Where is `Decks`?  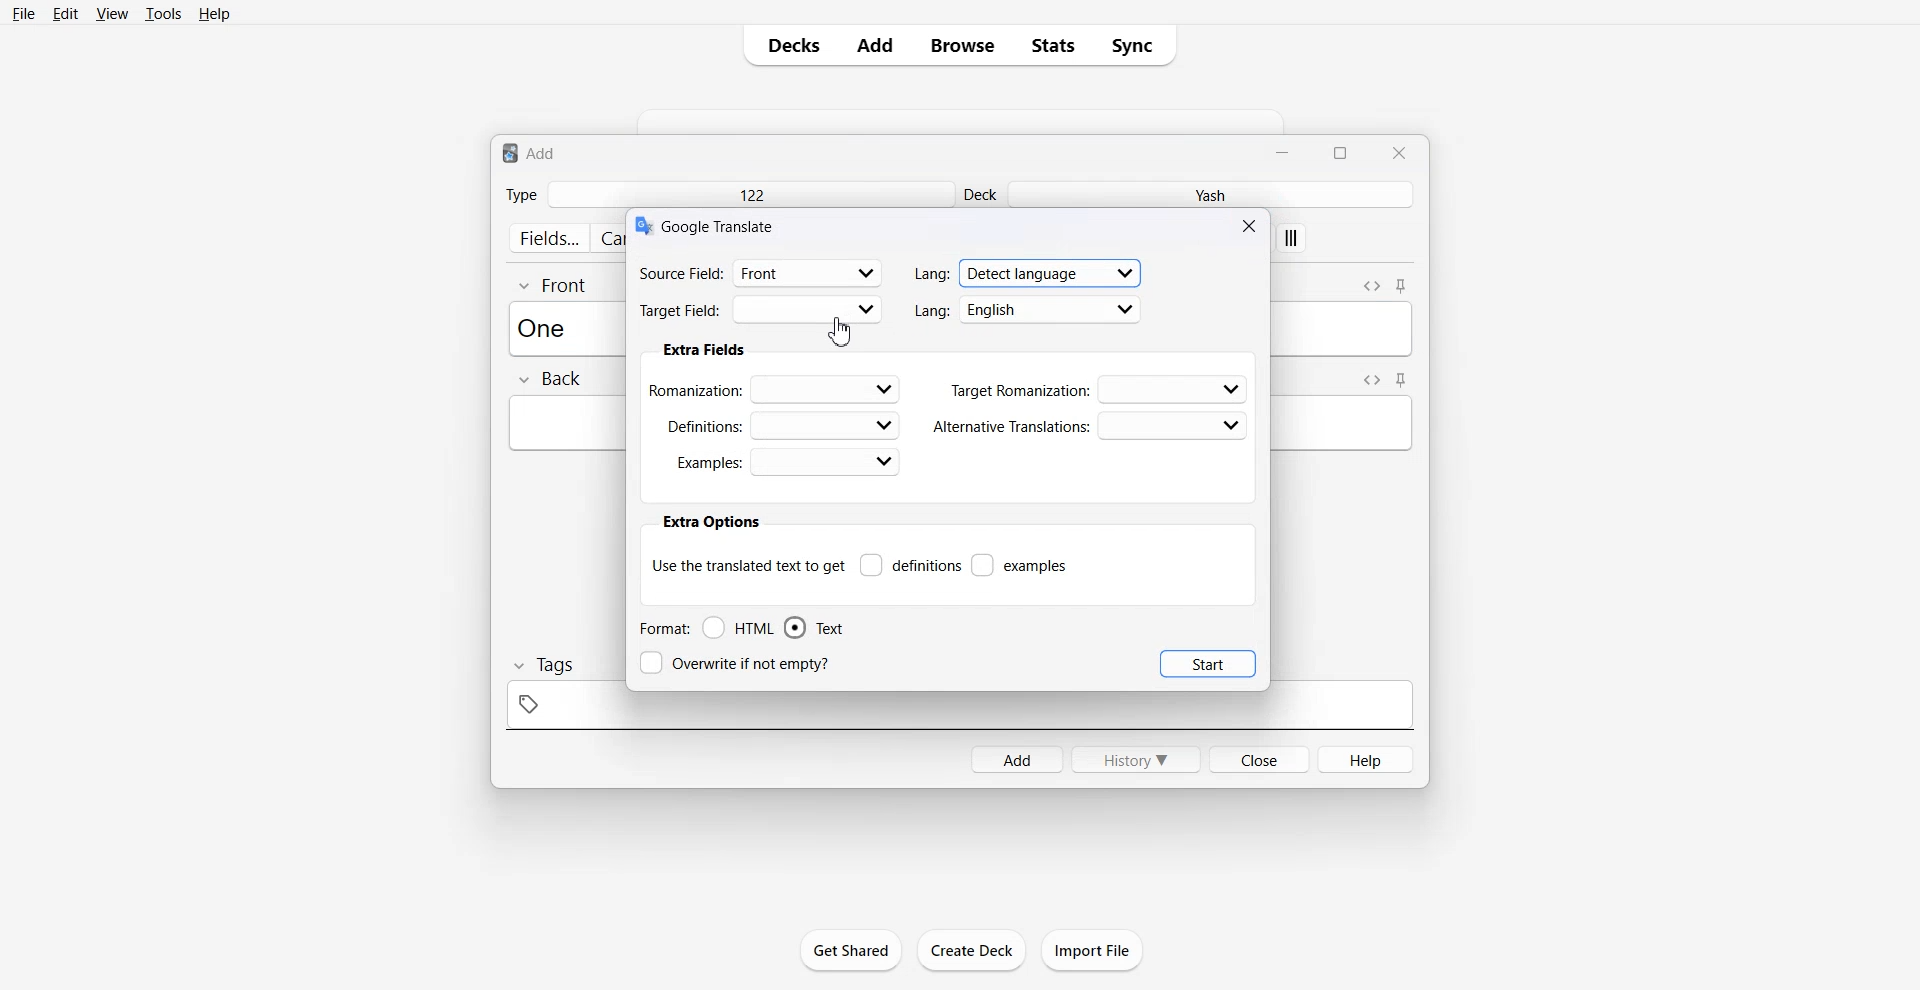
Decks is located at coordinates (787, 45).